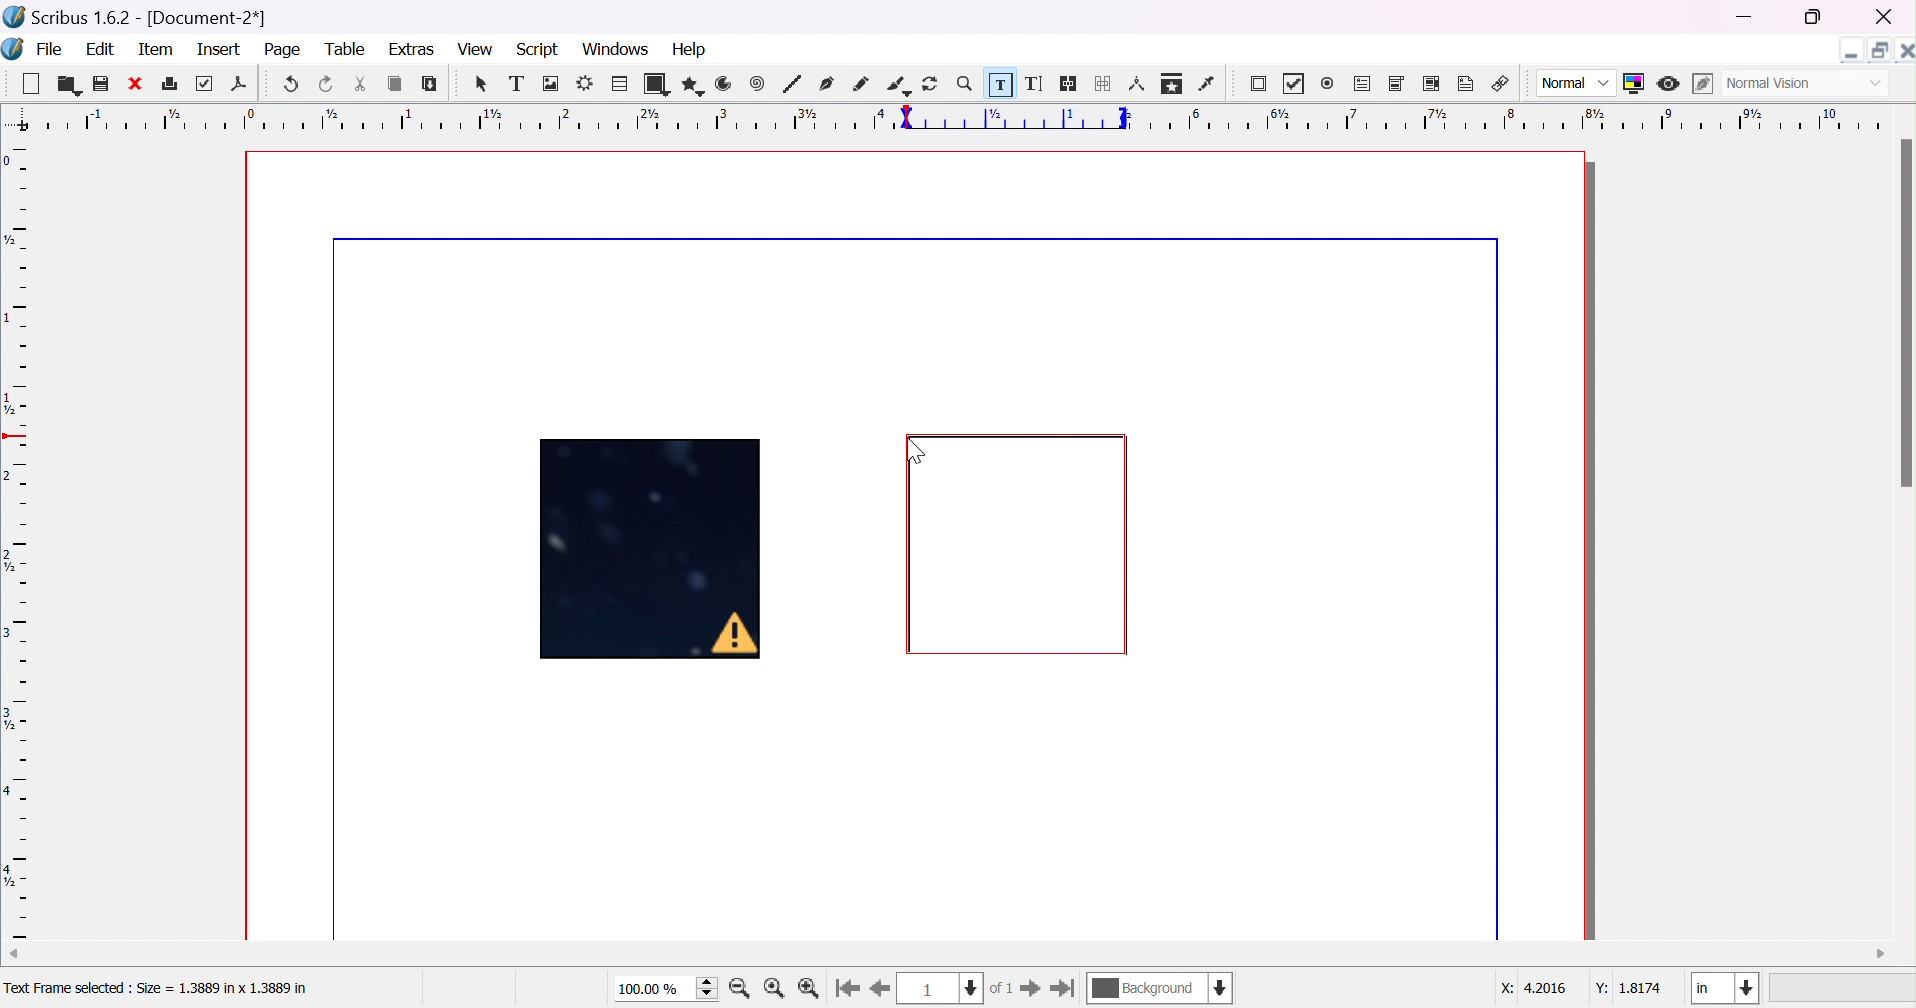 Image resolution: width=1916 pixels, height=1008 pixels. I want to click on scroll right, so click(1882, 954).